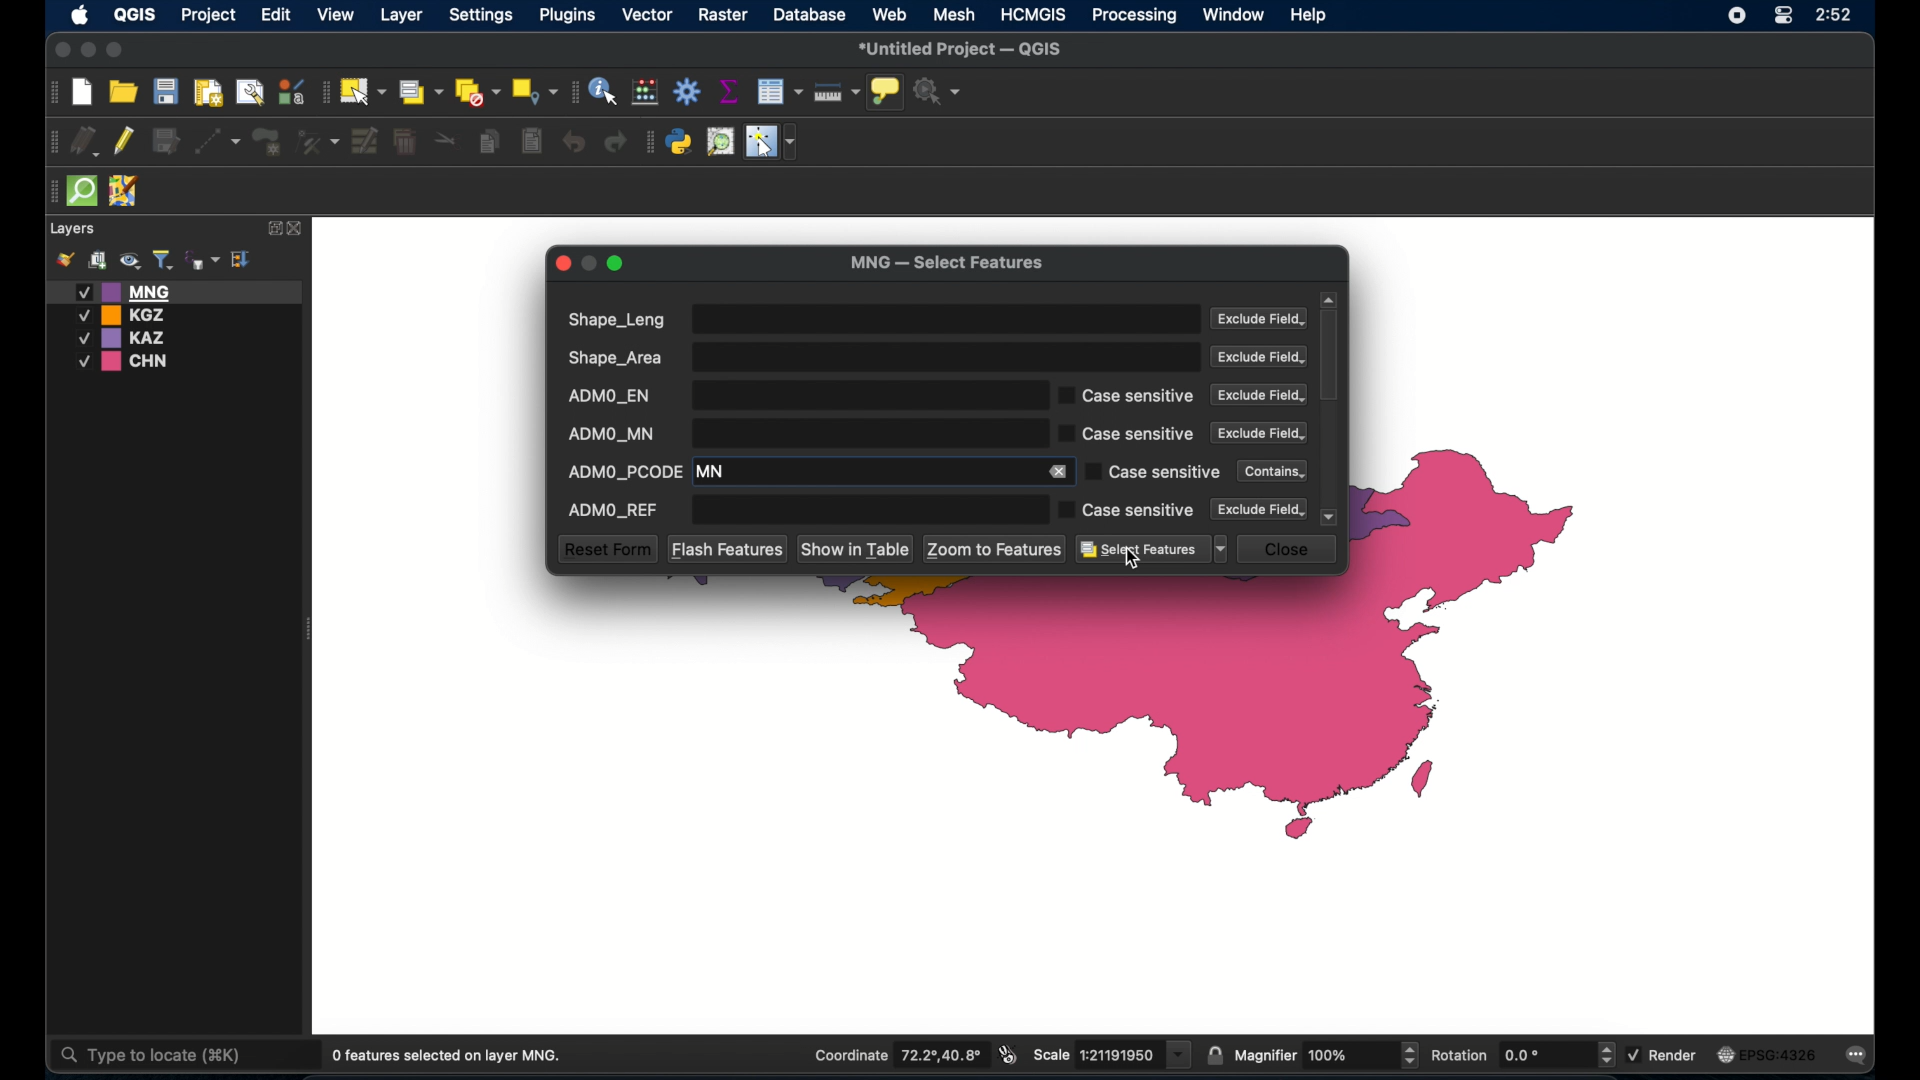 This screenshot has width=1920, height=1080. I want to click on current edits, so click(84, 140).